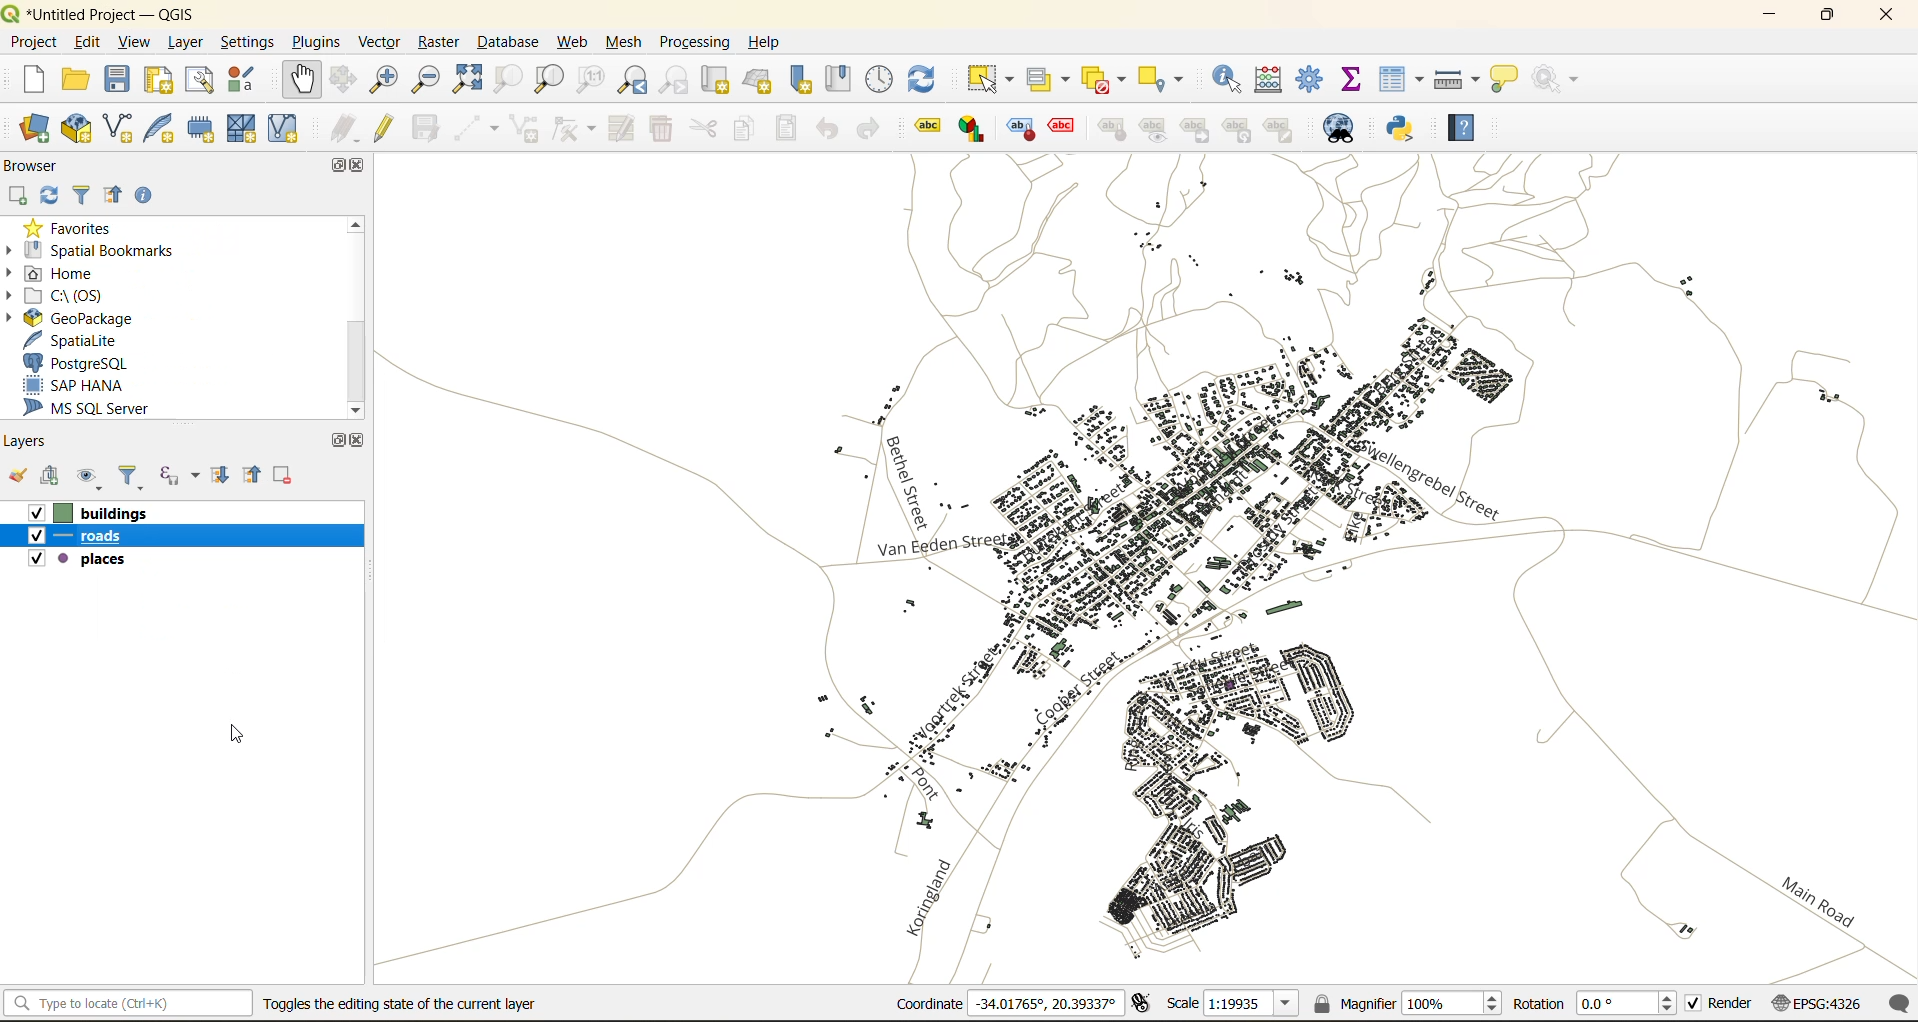  Describe the element at coordinates (676, 80) in the screenshot. I see `zoom next` at that location.